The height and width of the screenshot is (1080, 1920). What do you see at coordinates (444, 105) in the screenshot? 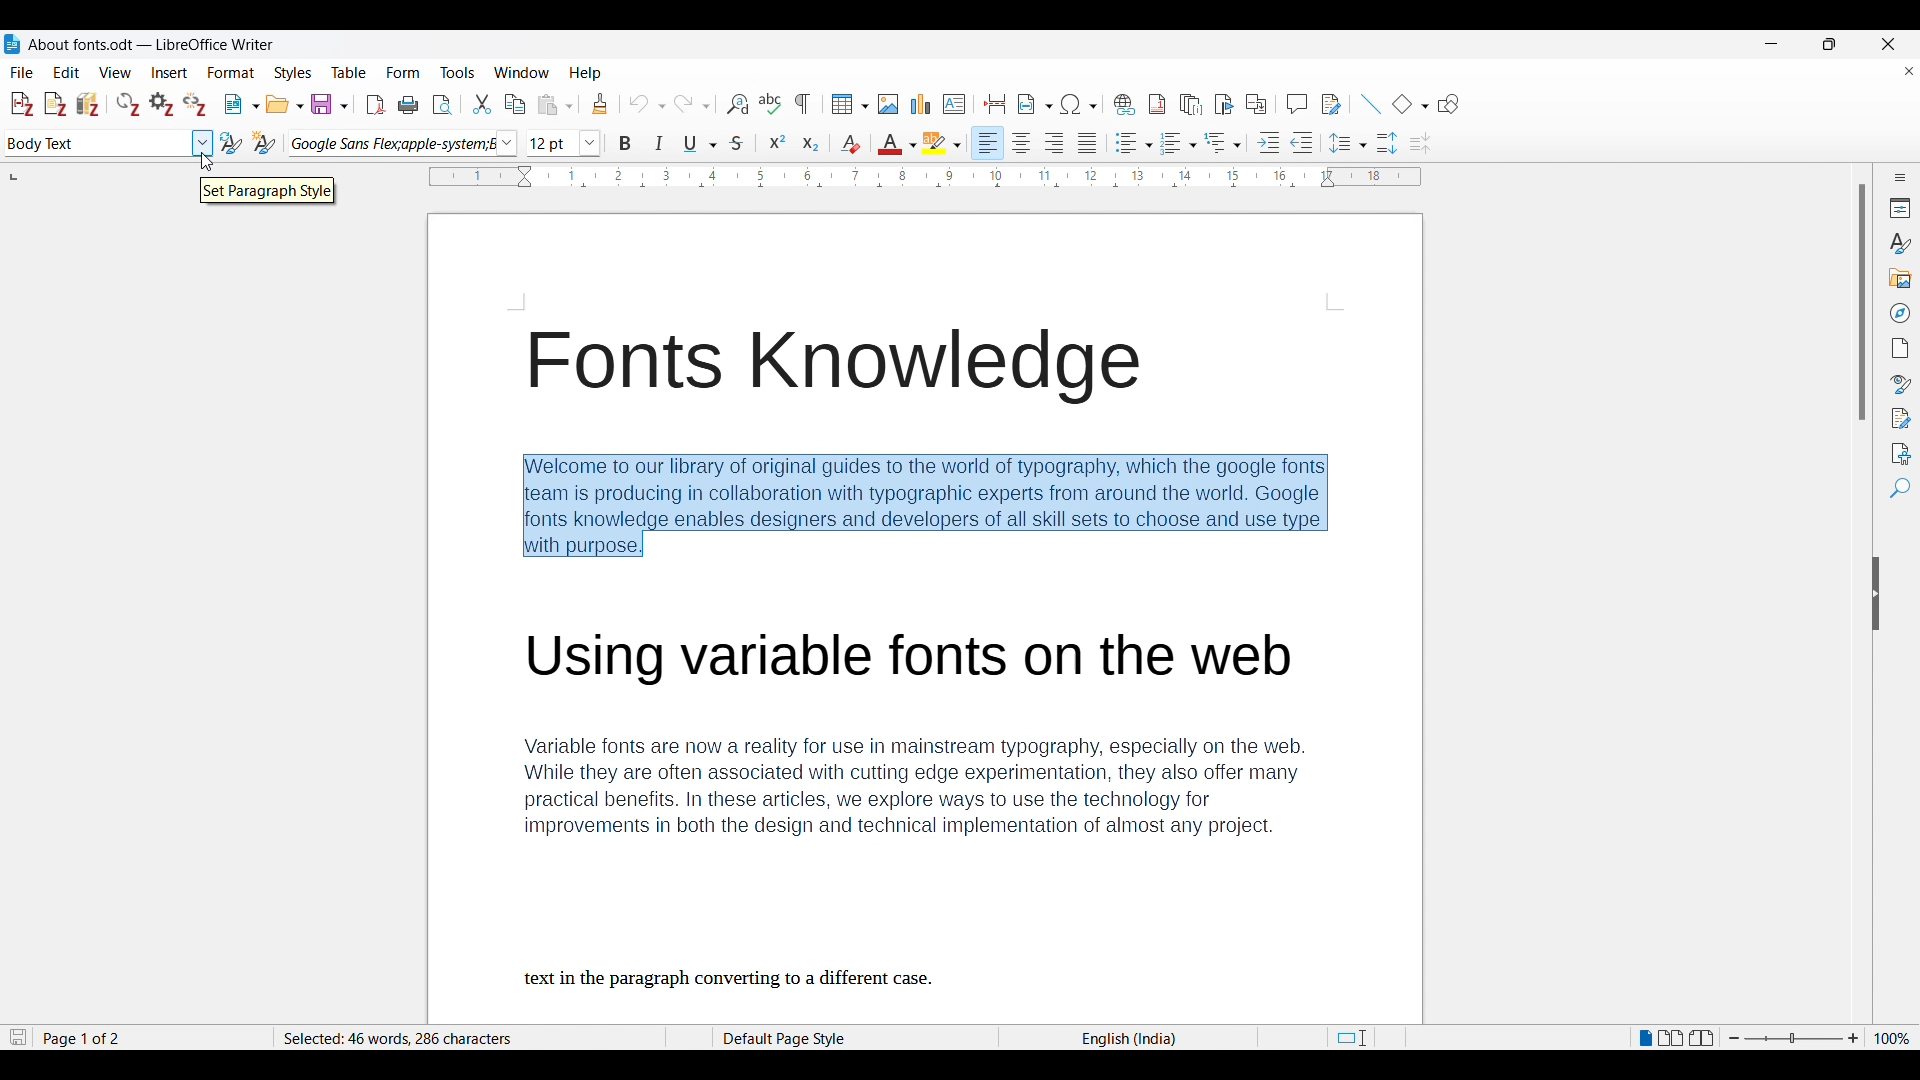
I see `Toggle print preview` at bounding box center [444, 105].